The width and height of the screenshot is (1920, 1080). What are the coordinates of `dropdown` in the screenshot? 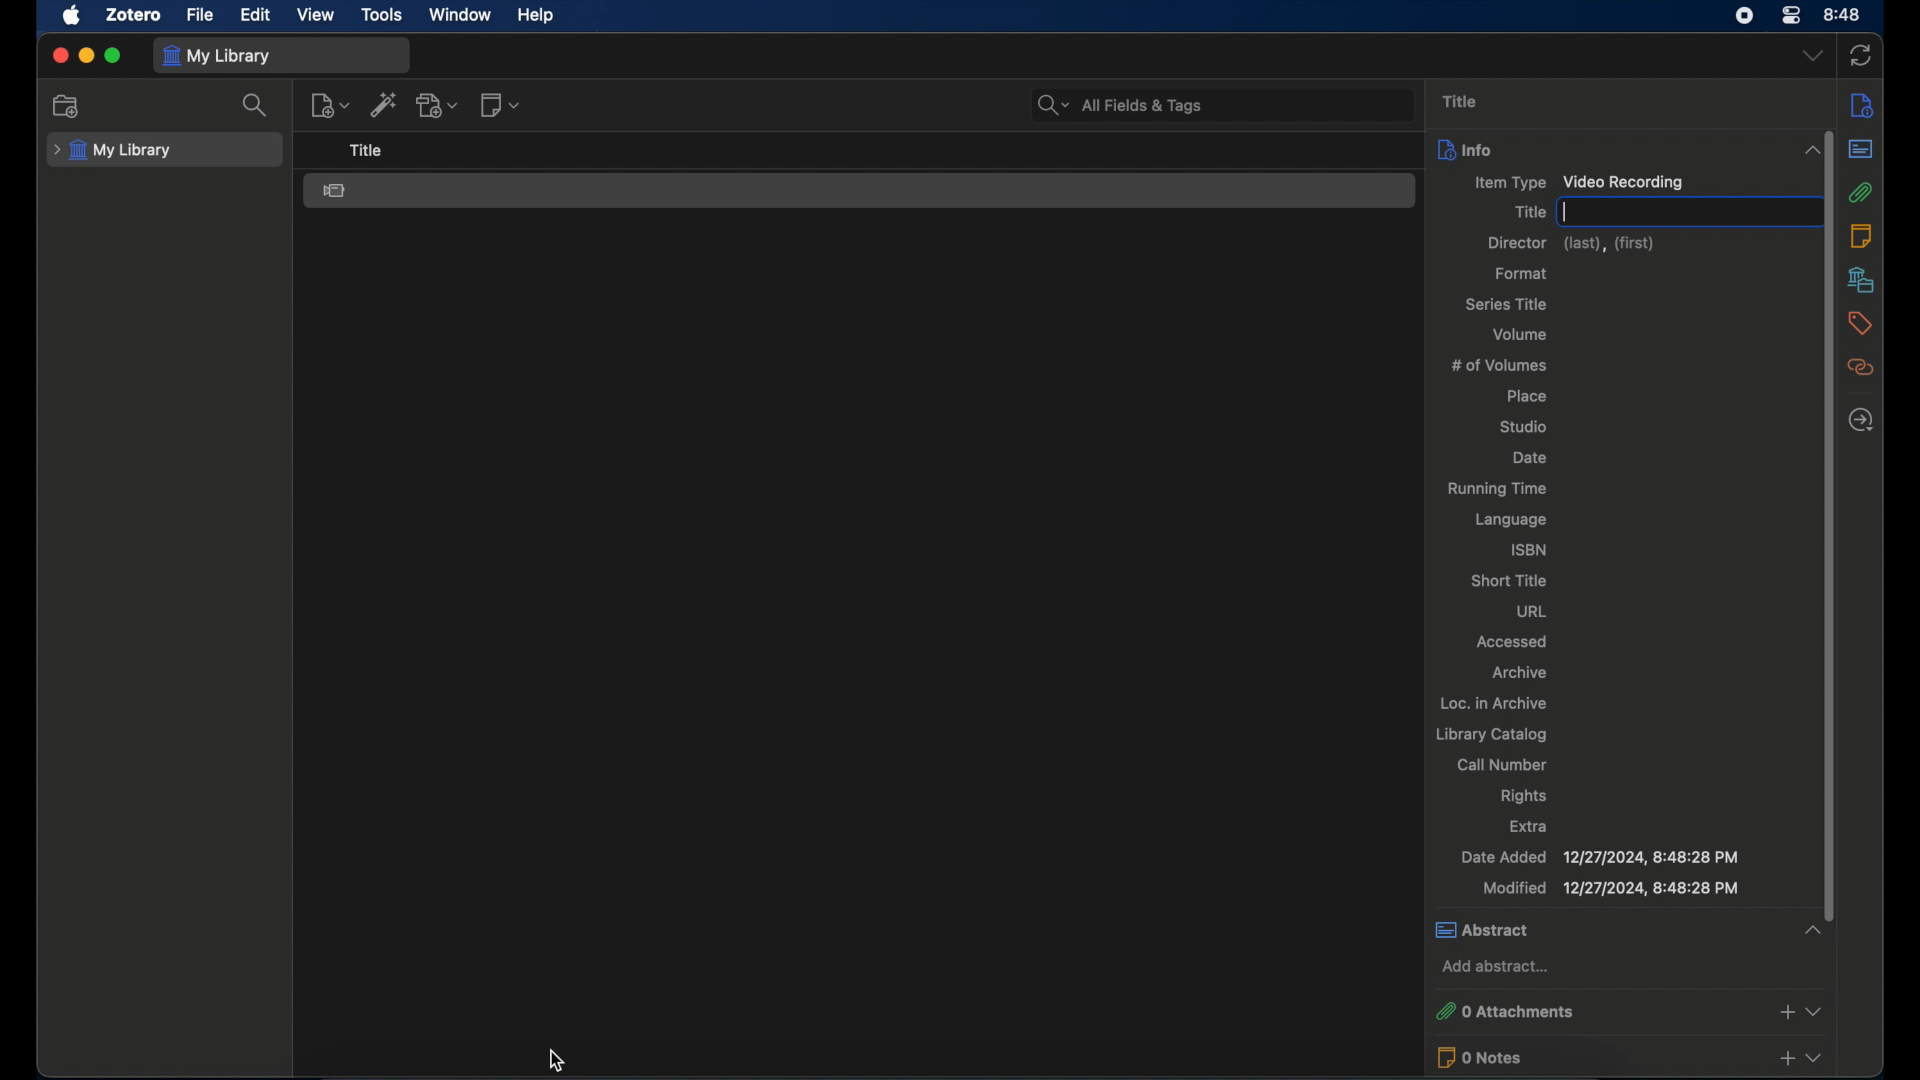 It's located at (1814, 1059).